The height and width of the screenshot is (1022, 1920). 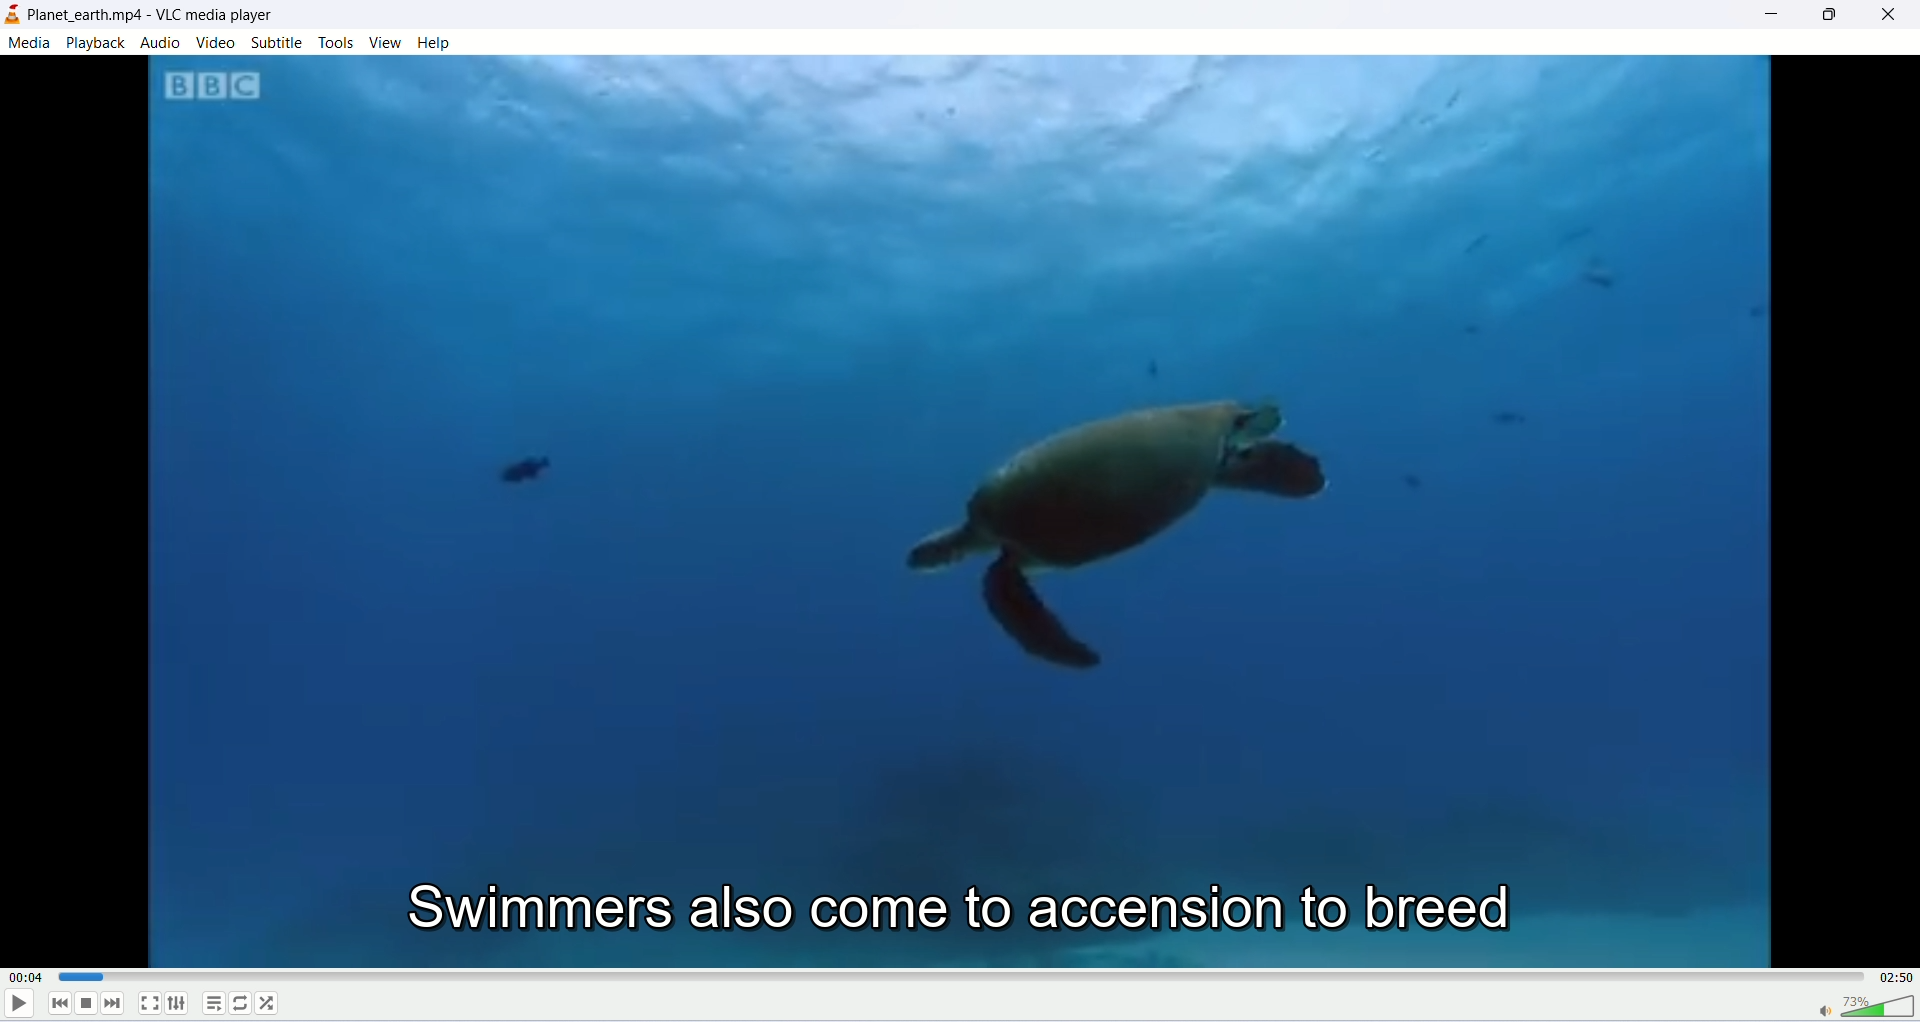 I want to click on help, so click(x=436, y=42).